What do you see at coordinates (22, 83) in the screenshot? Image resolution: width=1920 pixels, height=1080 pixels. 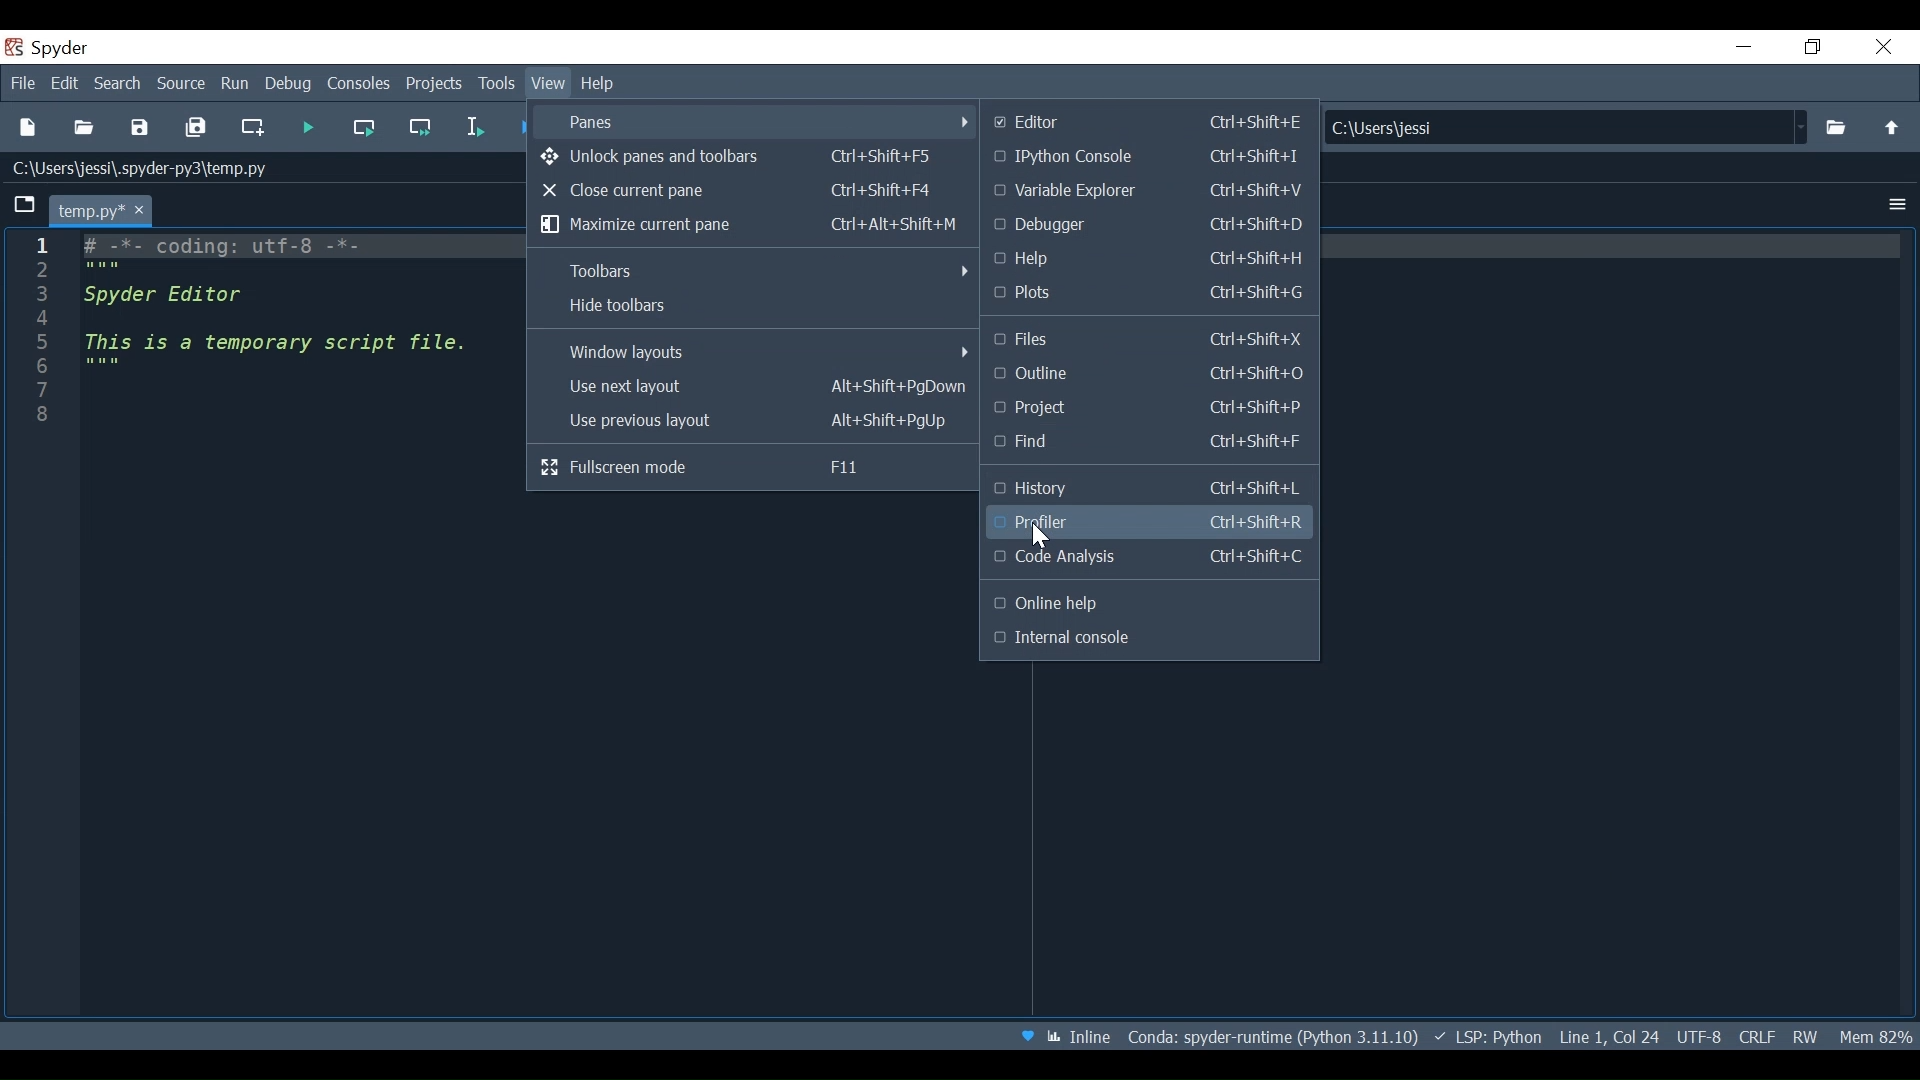 I see `File` at bounding box center [22, 83].